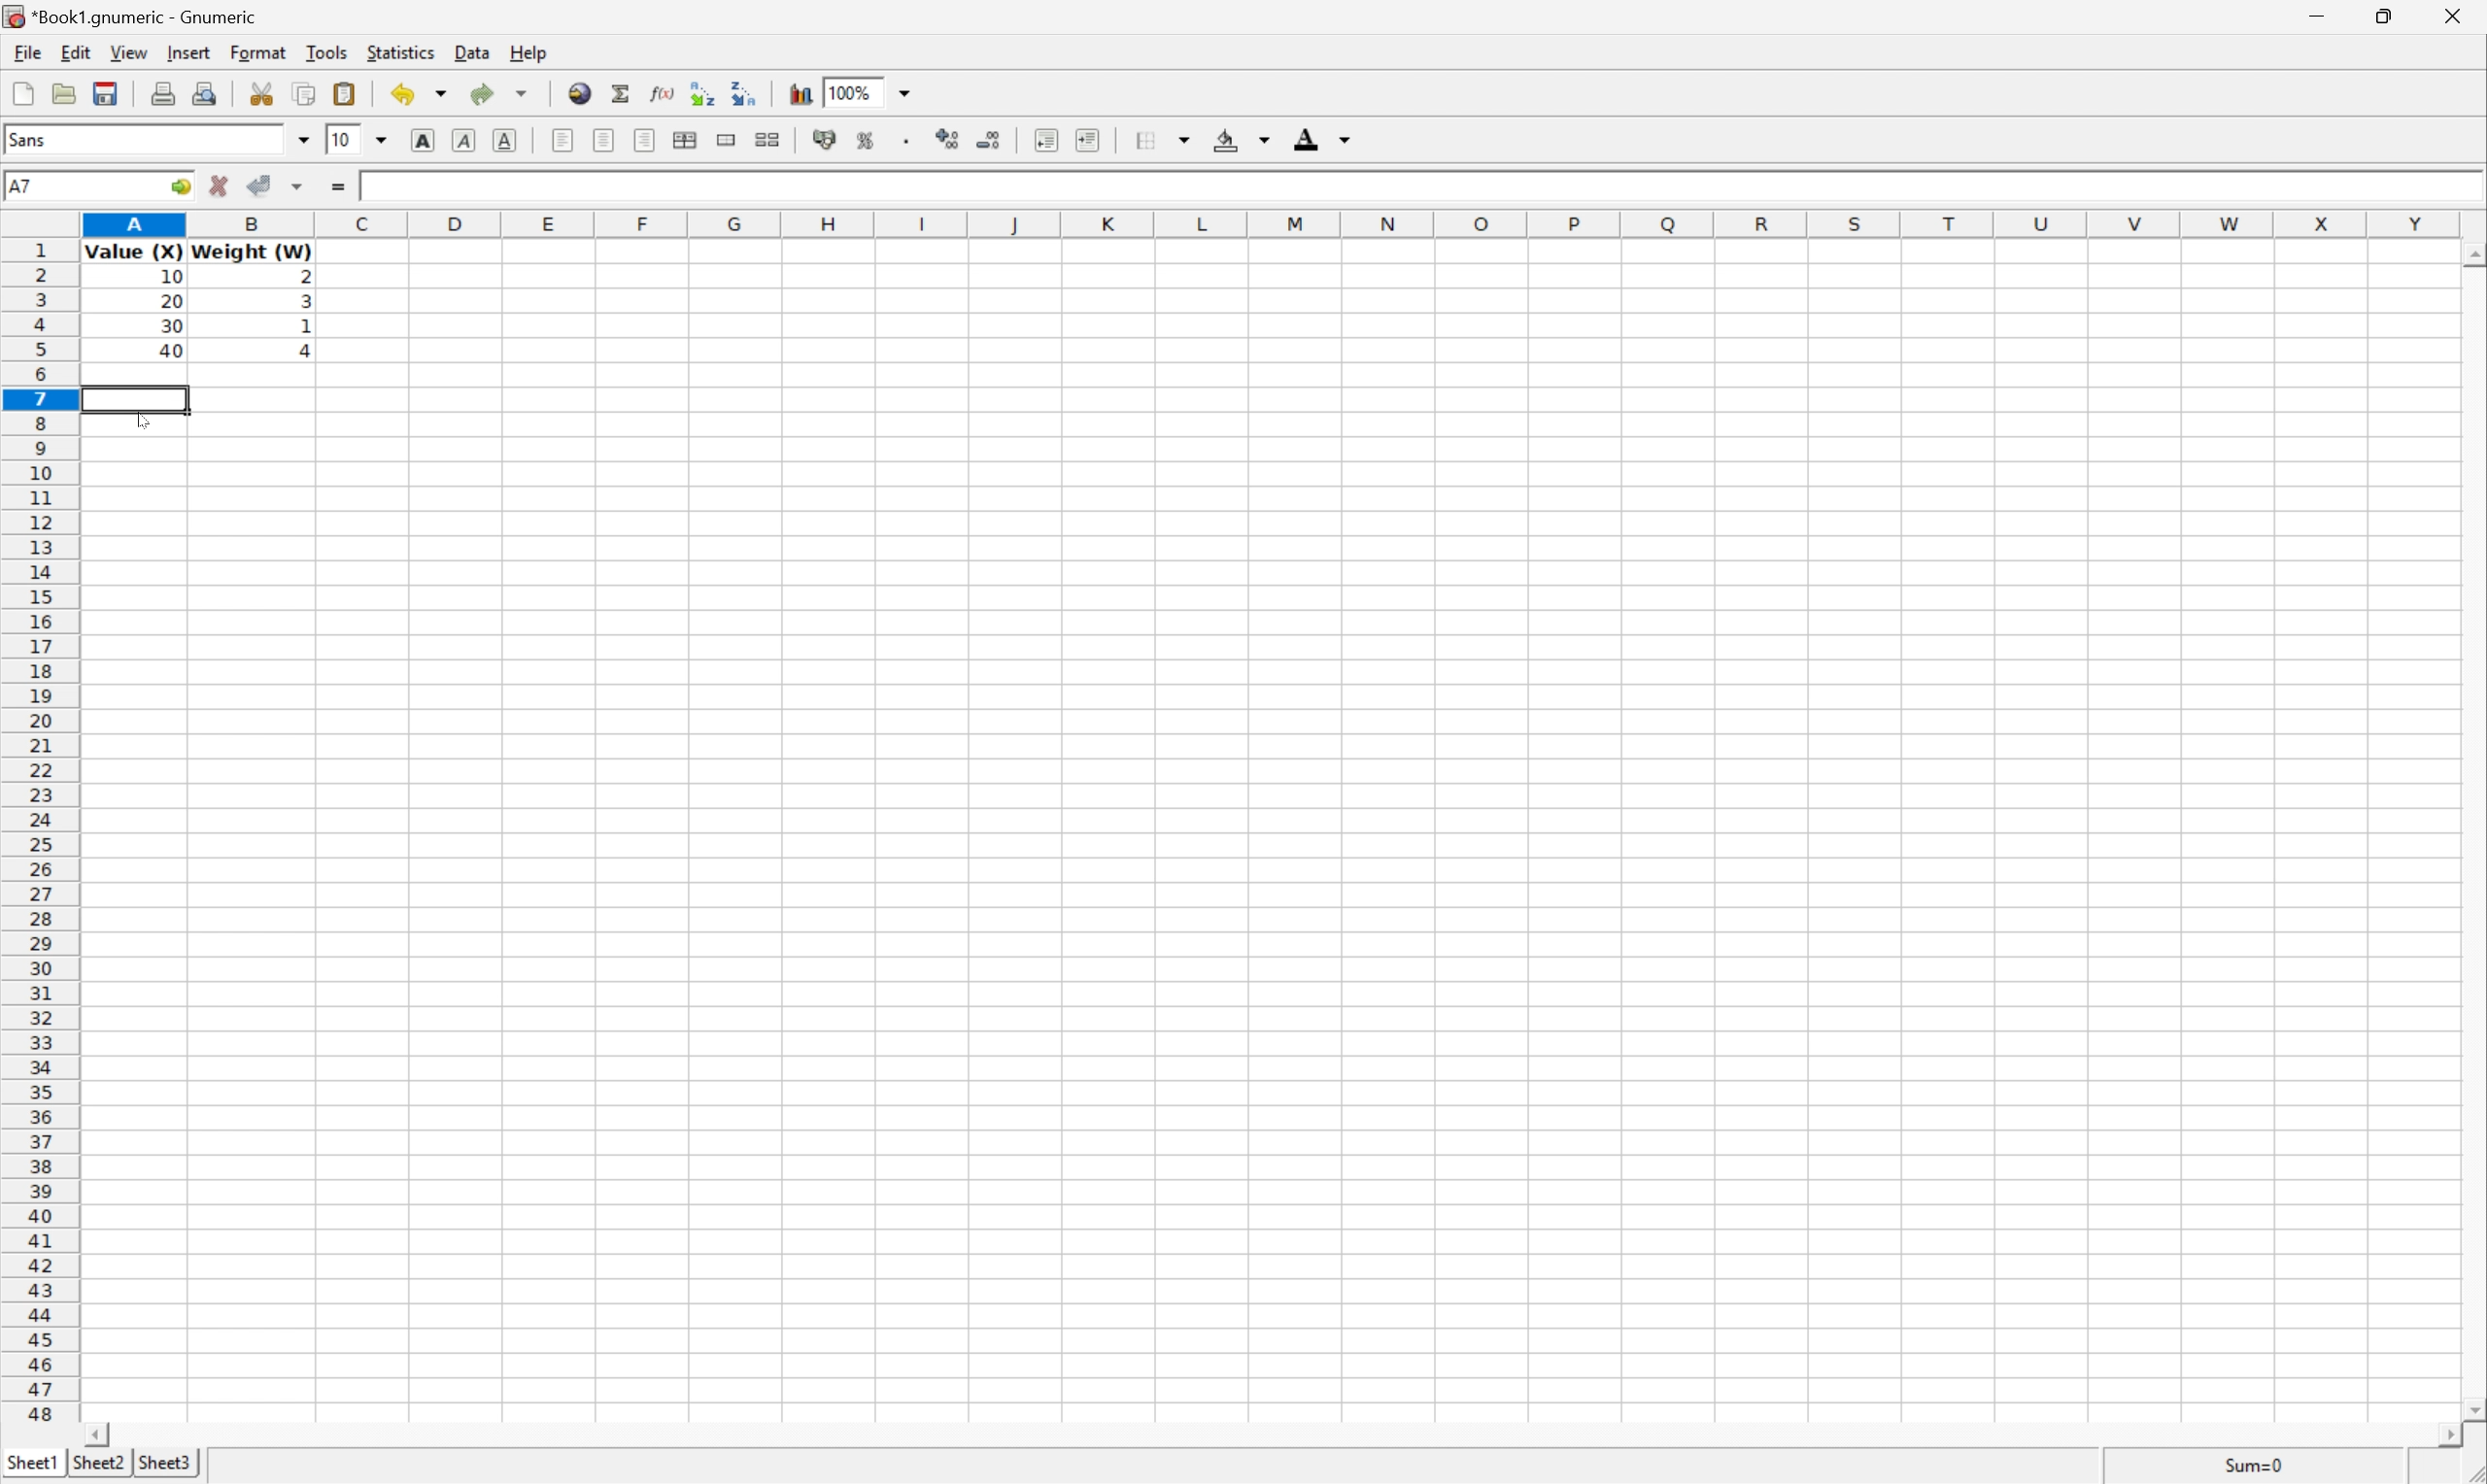  What do you see at coordinates (25, 53) in the screenshot?
I see `File` at bounding box center [25, 53].